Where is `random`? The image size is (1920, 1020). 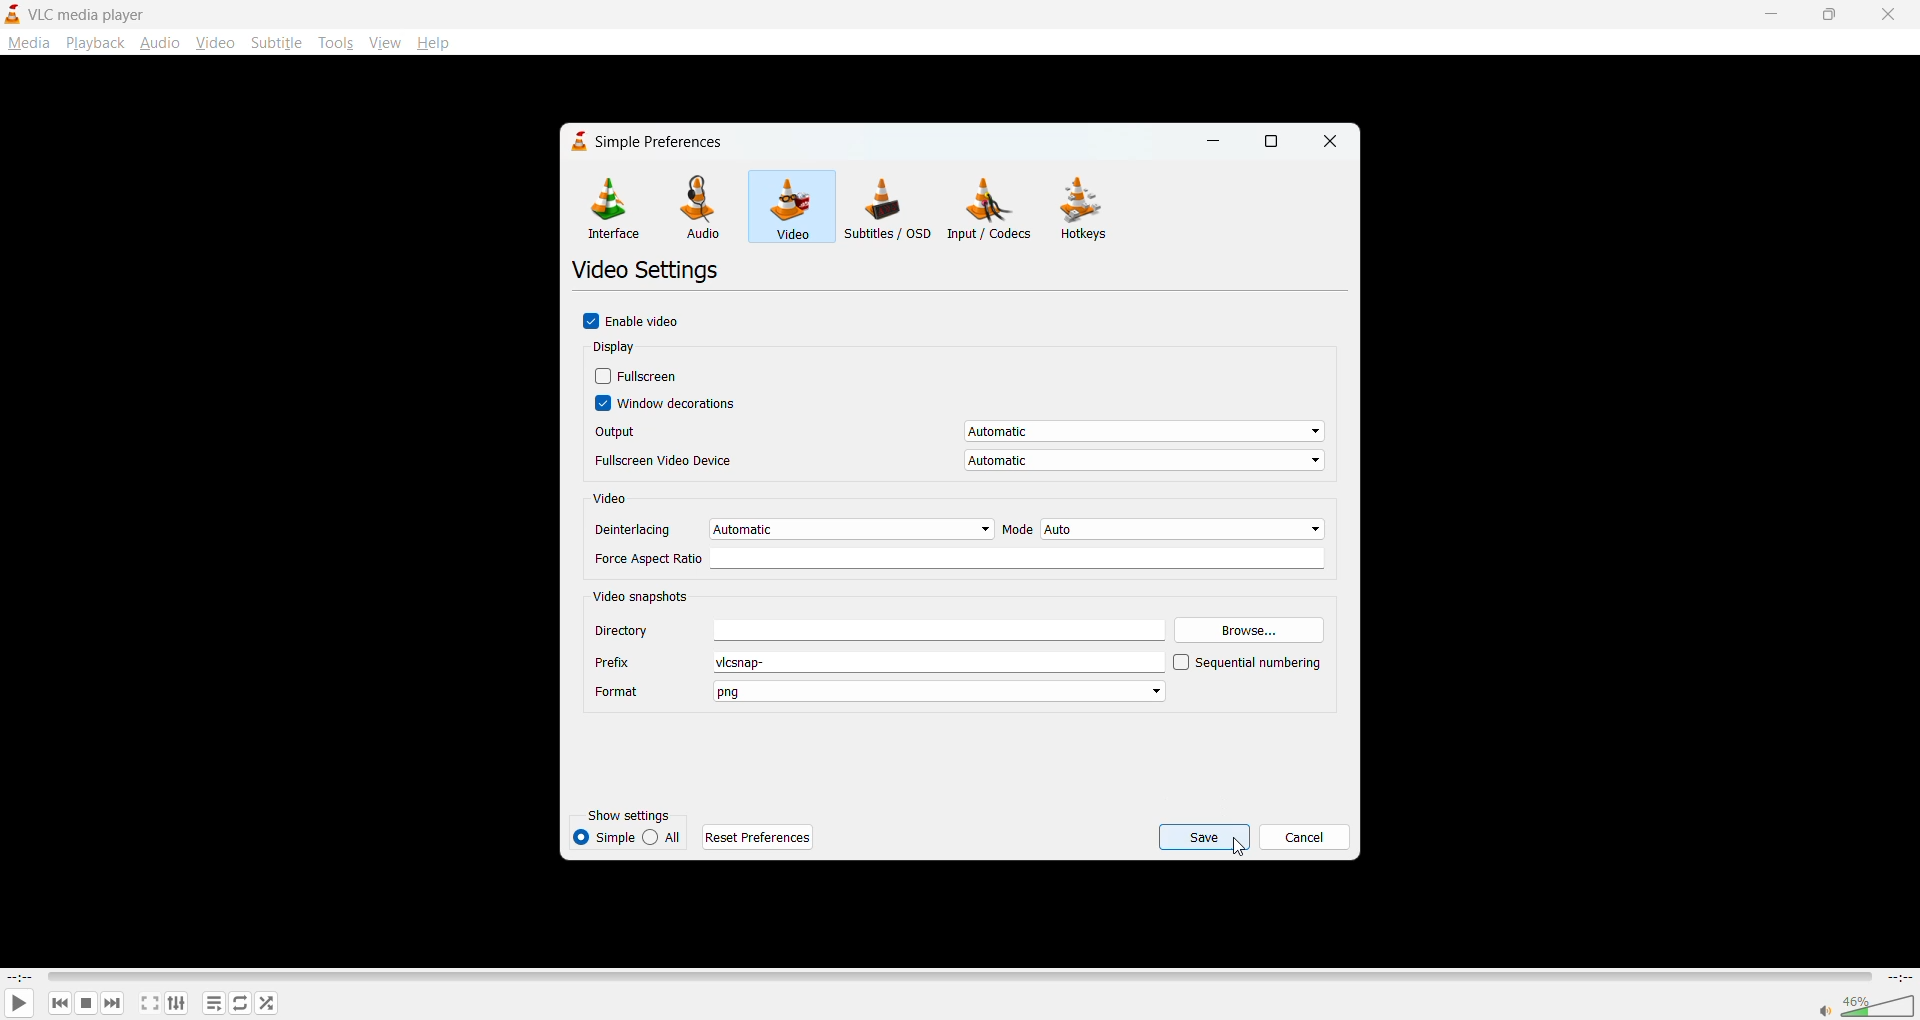
random is located at coordinates (264, 1001).